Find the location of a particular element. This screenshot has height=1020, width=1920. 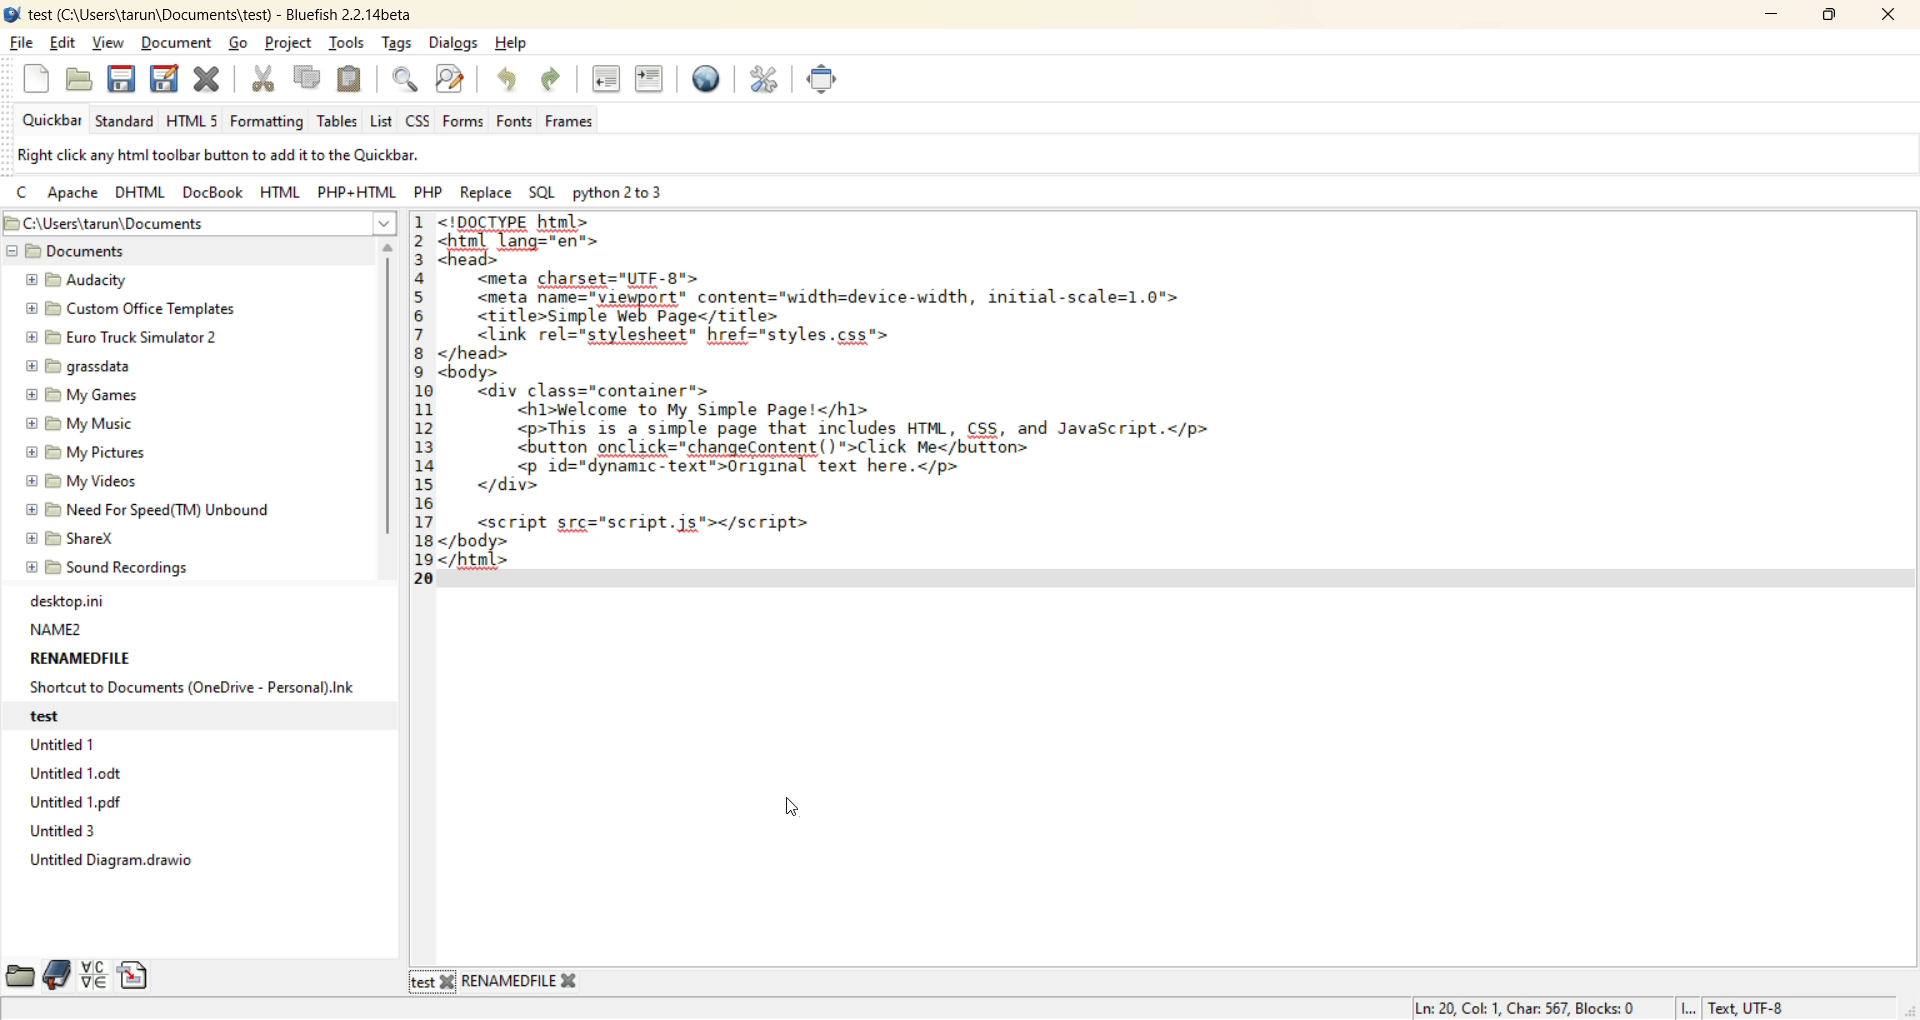

file browser is located at coordinates (22, 978).